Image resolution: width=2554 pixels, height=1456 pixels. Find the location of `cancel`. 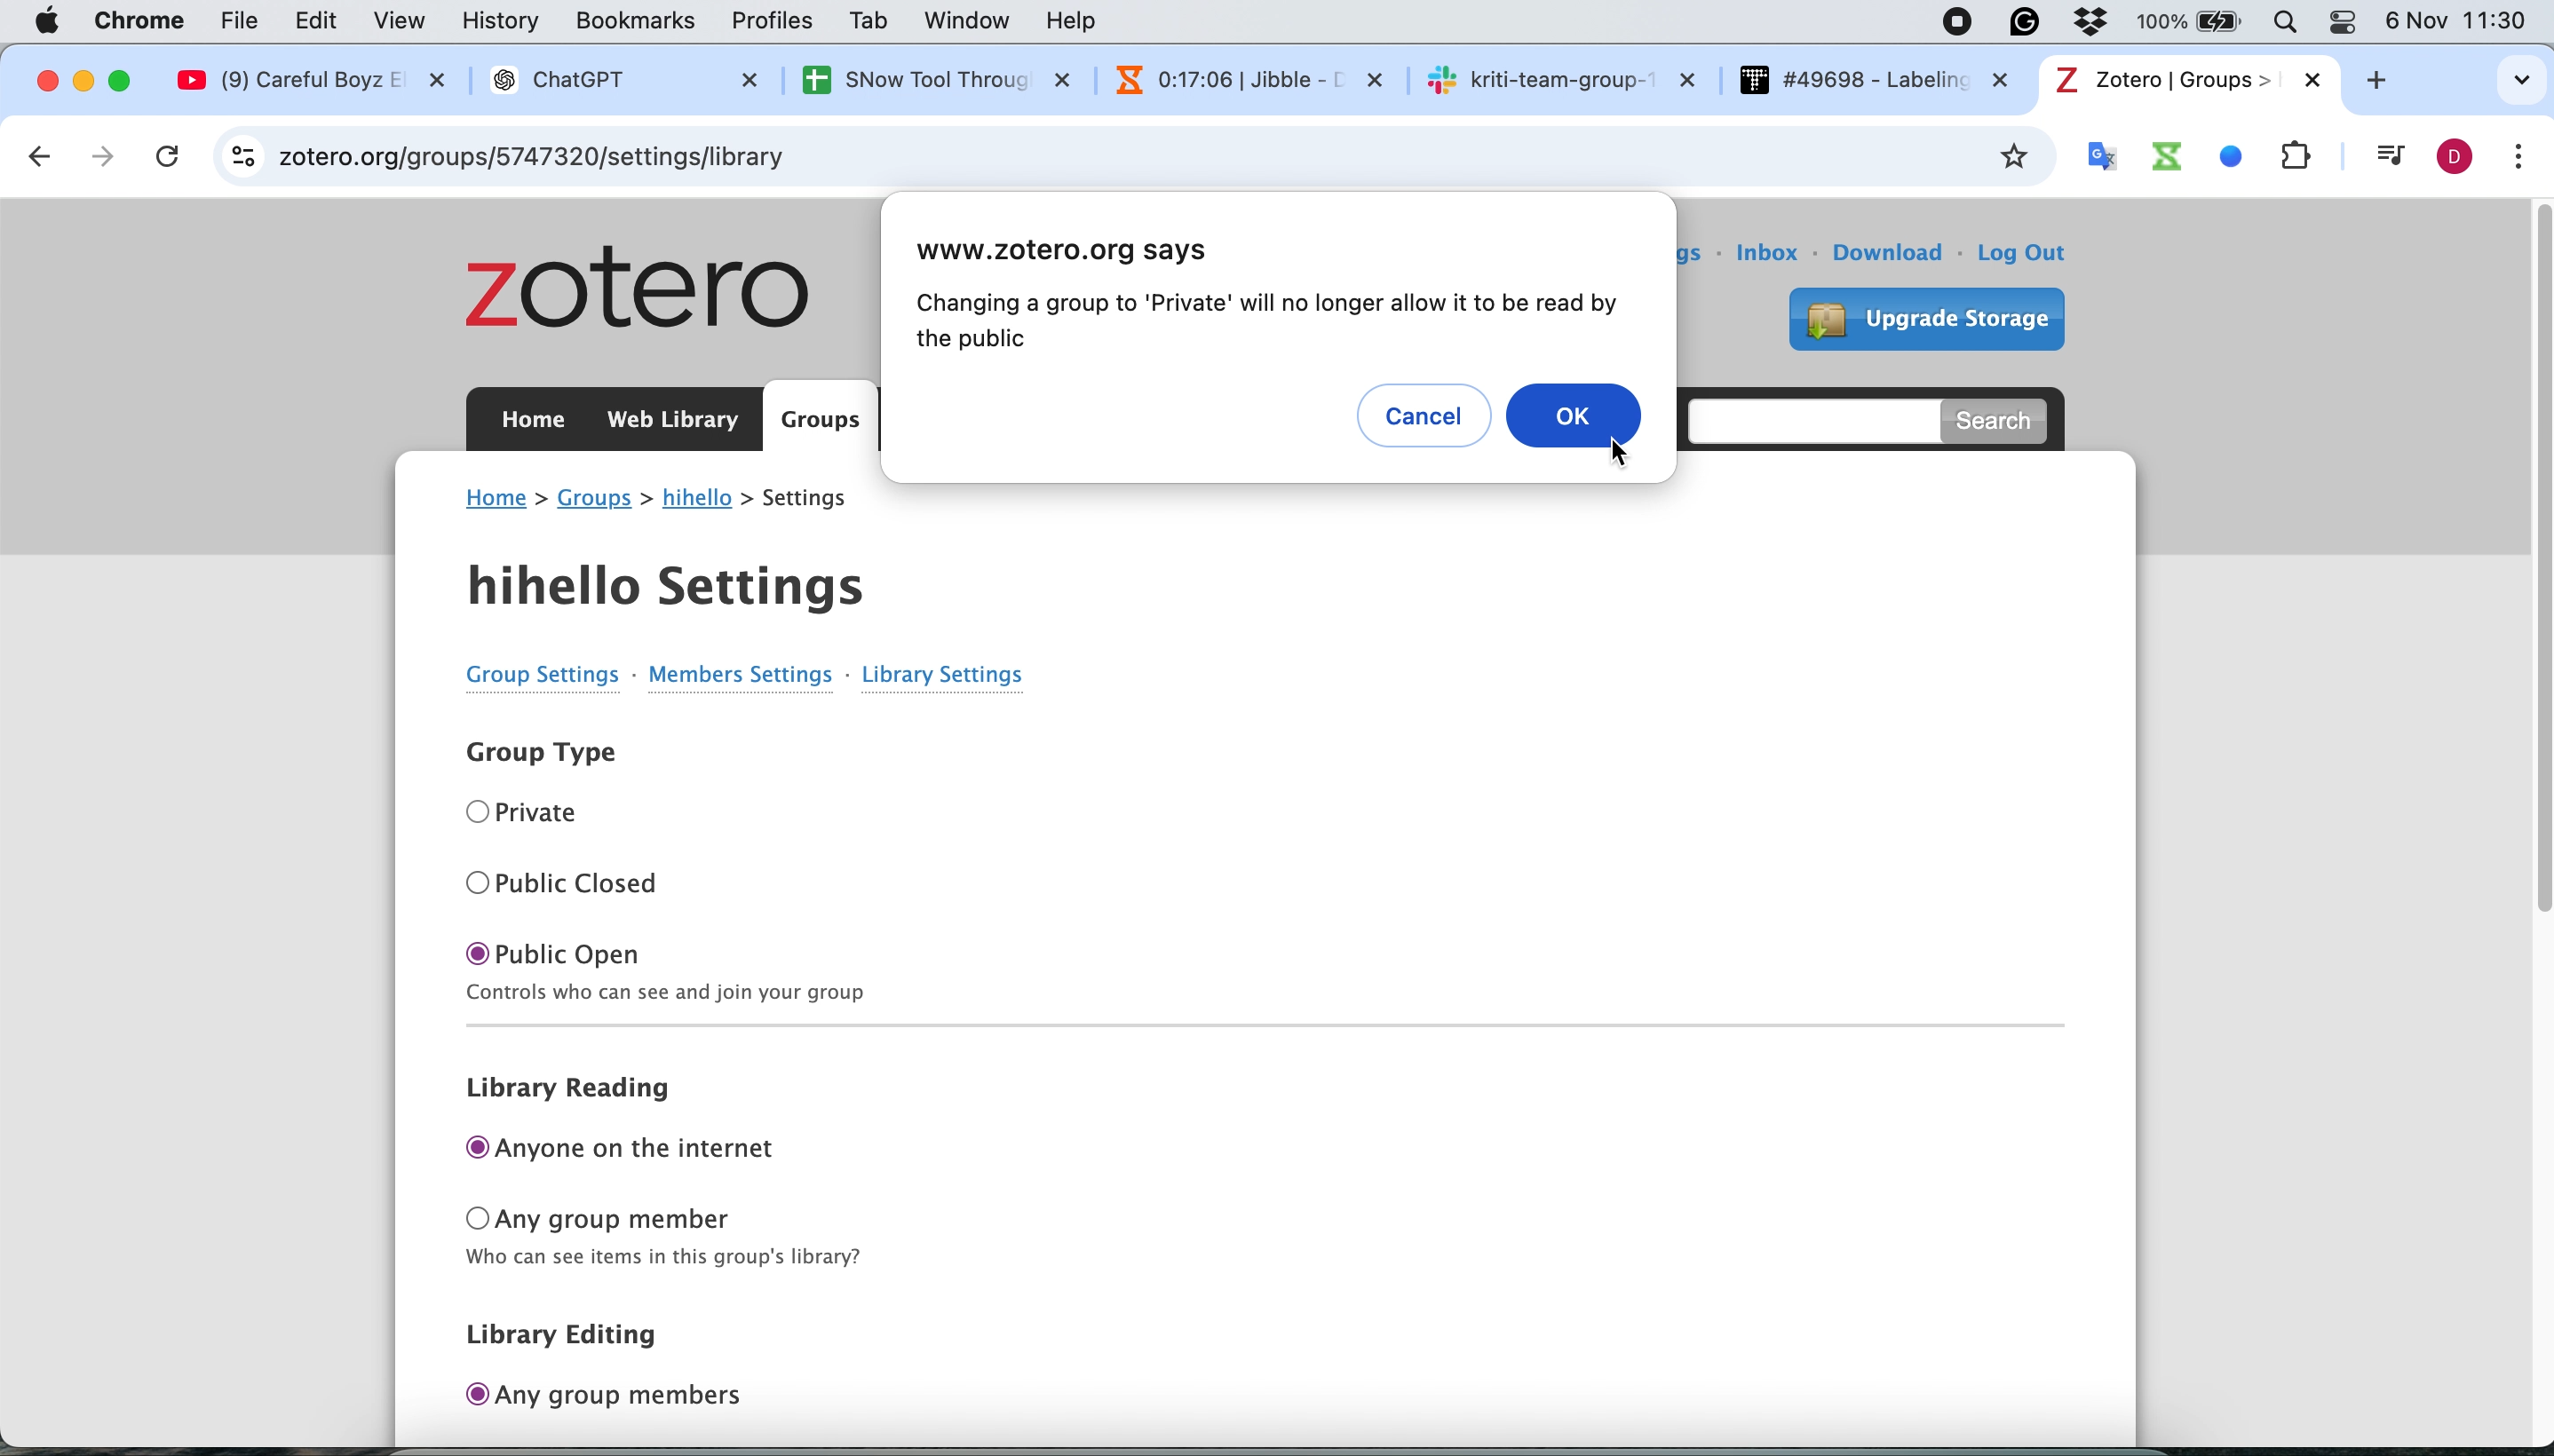

cancel is located at coordinates (173, 156).